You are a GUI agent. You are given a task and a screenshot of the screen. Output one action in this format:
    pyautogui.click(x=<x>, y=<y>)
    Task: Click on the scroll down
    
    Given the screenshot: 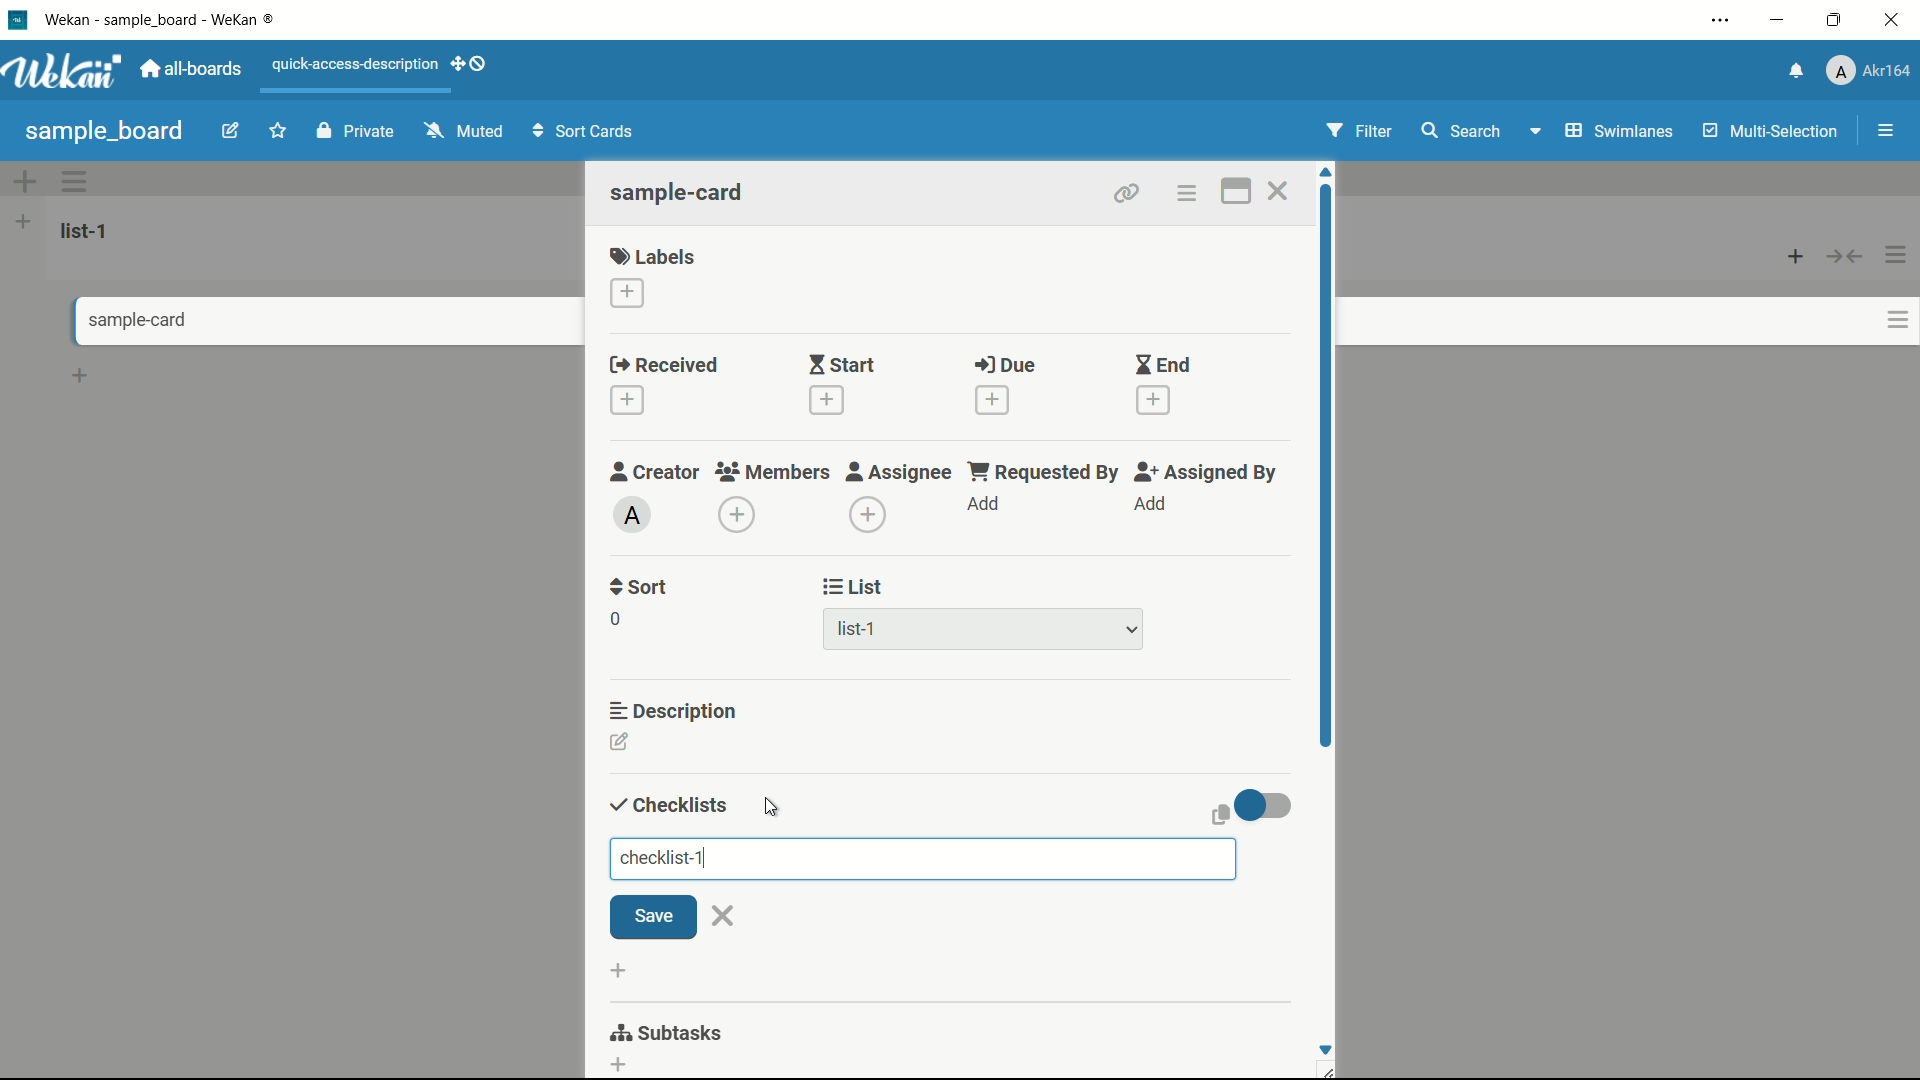 What is the action you would take?
    pyautogui.click(x=1324, y=1049)
    